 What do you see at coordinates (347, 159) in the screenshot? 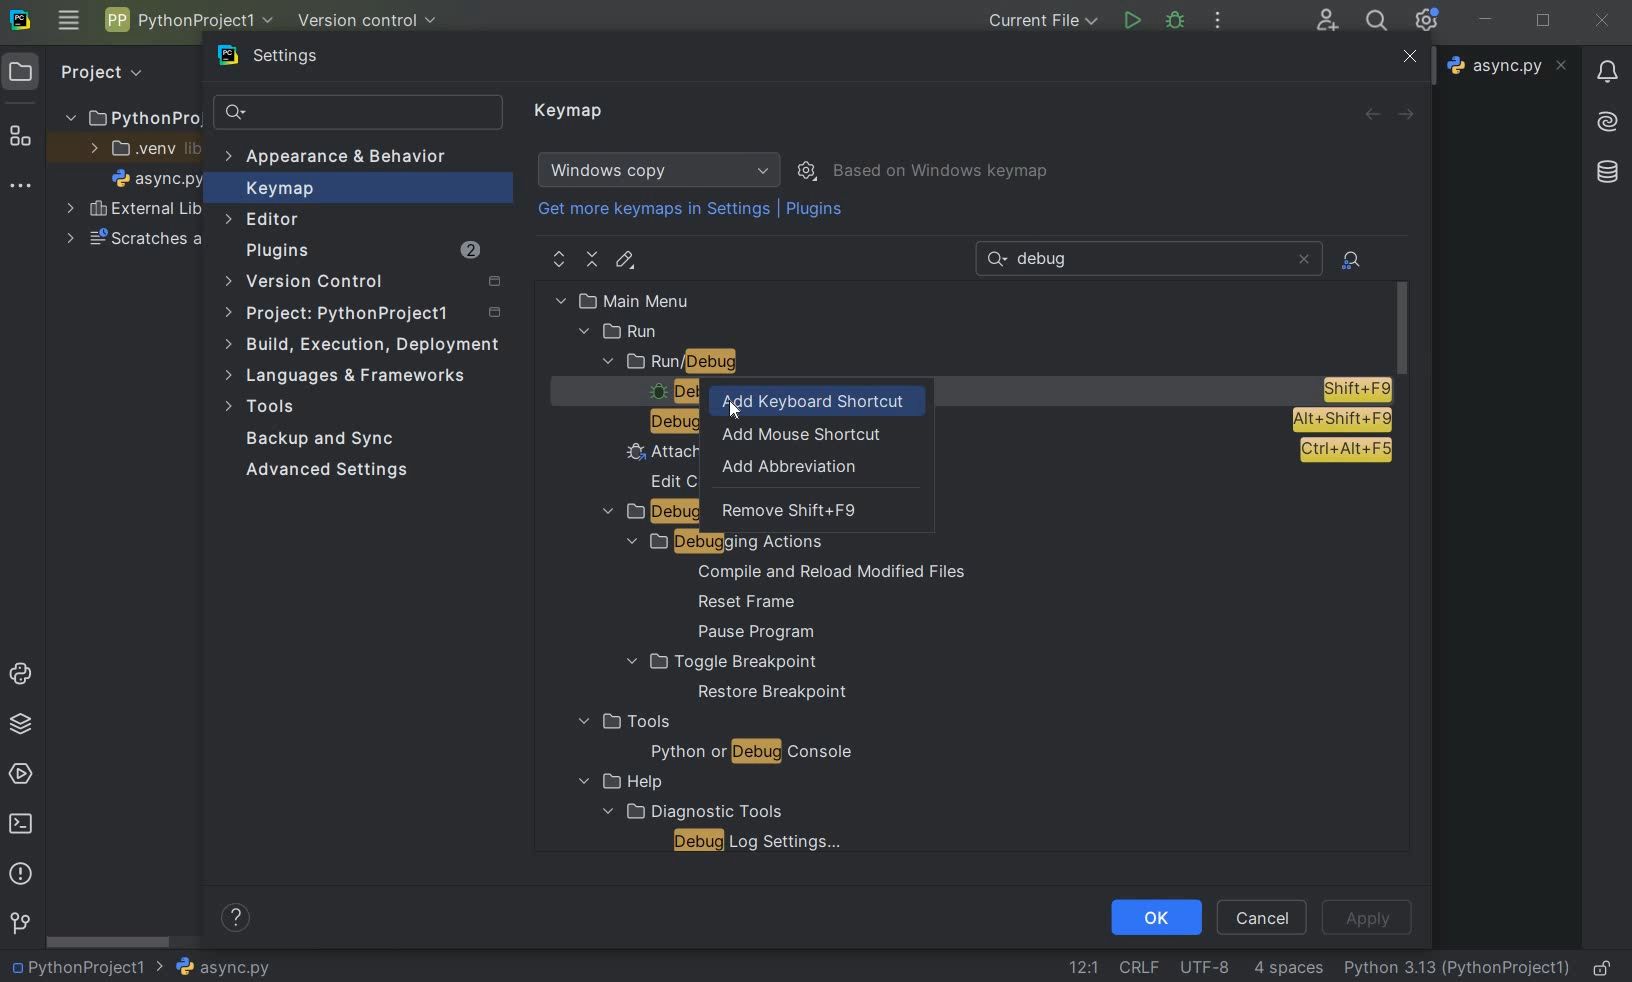
I see `appearance & behavior` at bounding box center [347, 159].